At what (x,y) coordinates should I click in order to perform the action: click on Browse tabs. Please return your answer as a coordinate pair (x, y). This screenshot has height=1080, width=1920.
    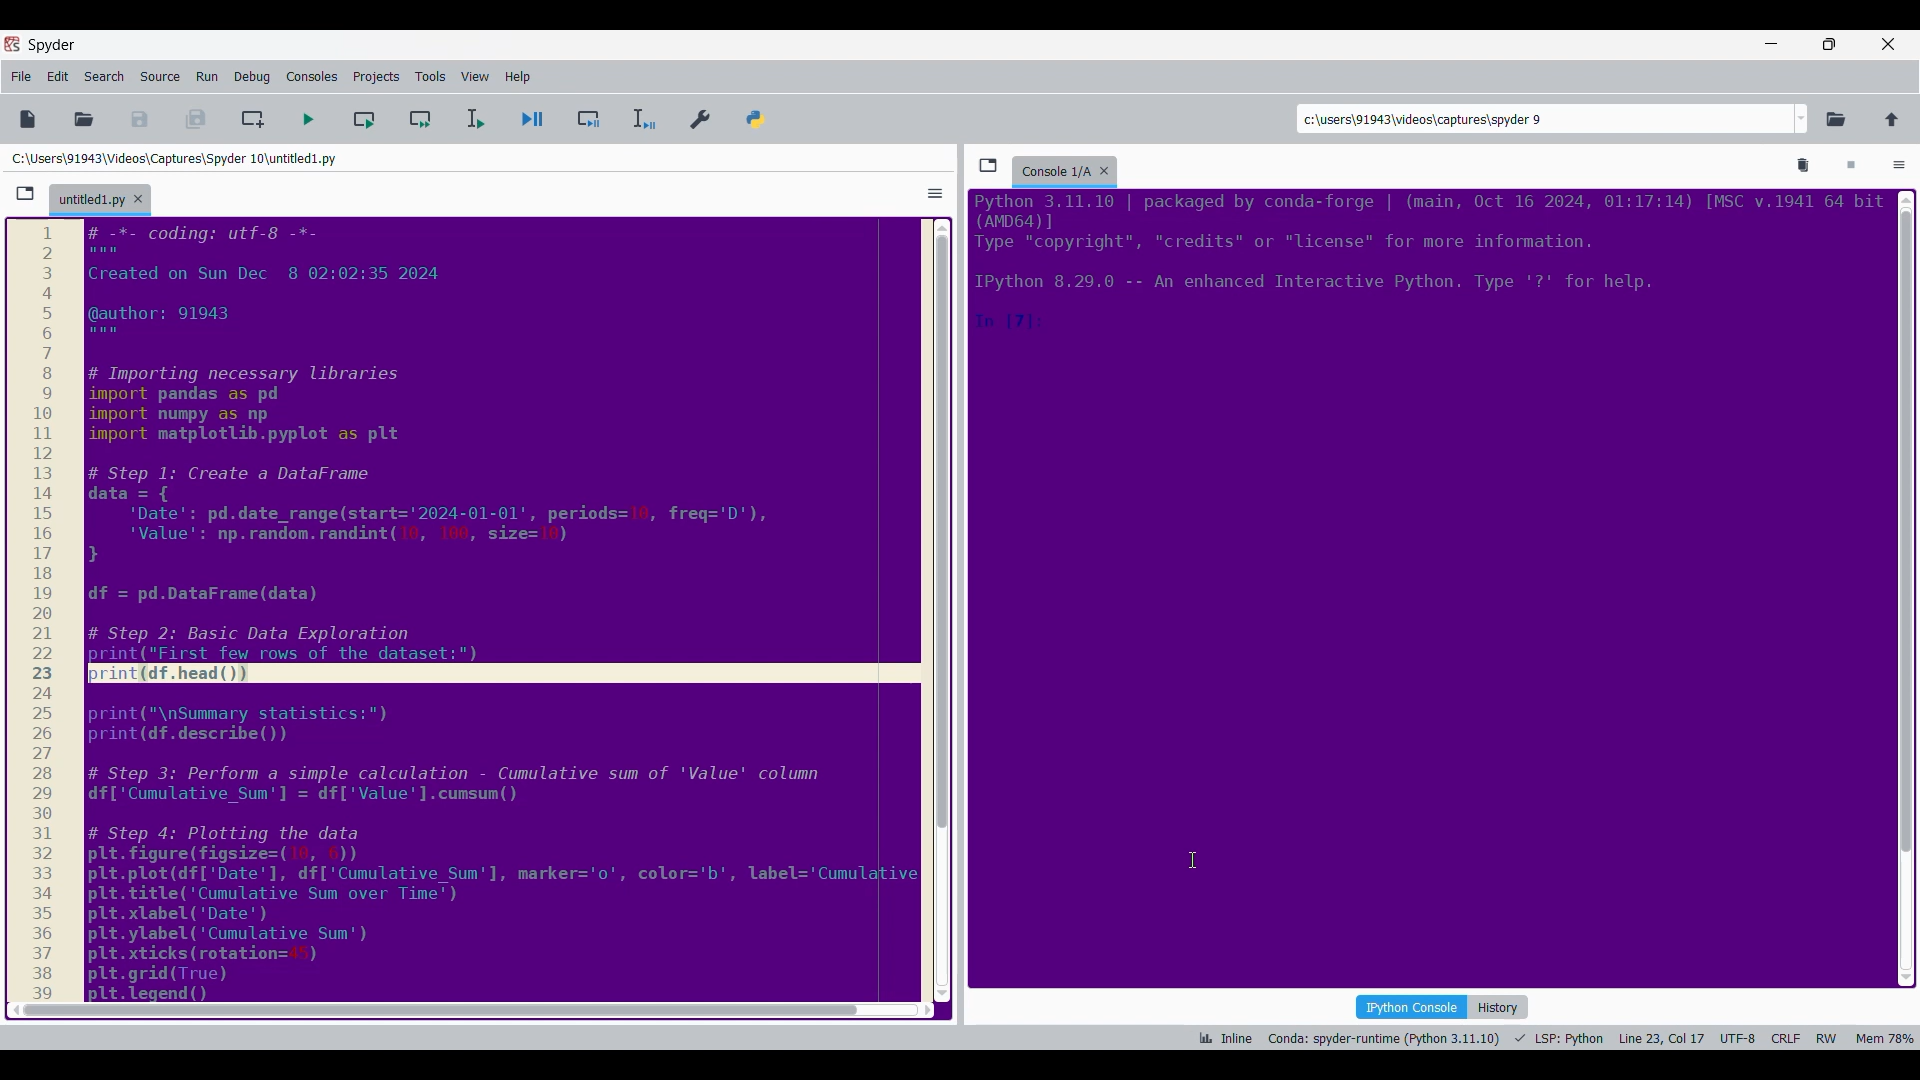
    Looking at the image, I should click on (988, 165).